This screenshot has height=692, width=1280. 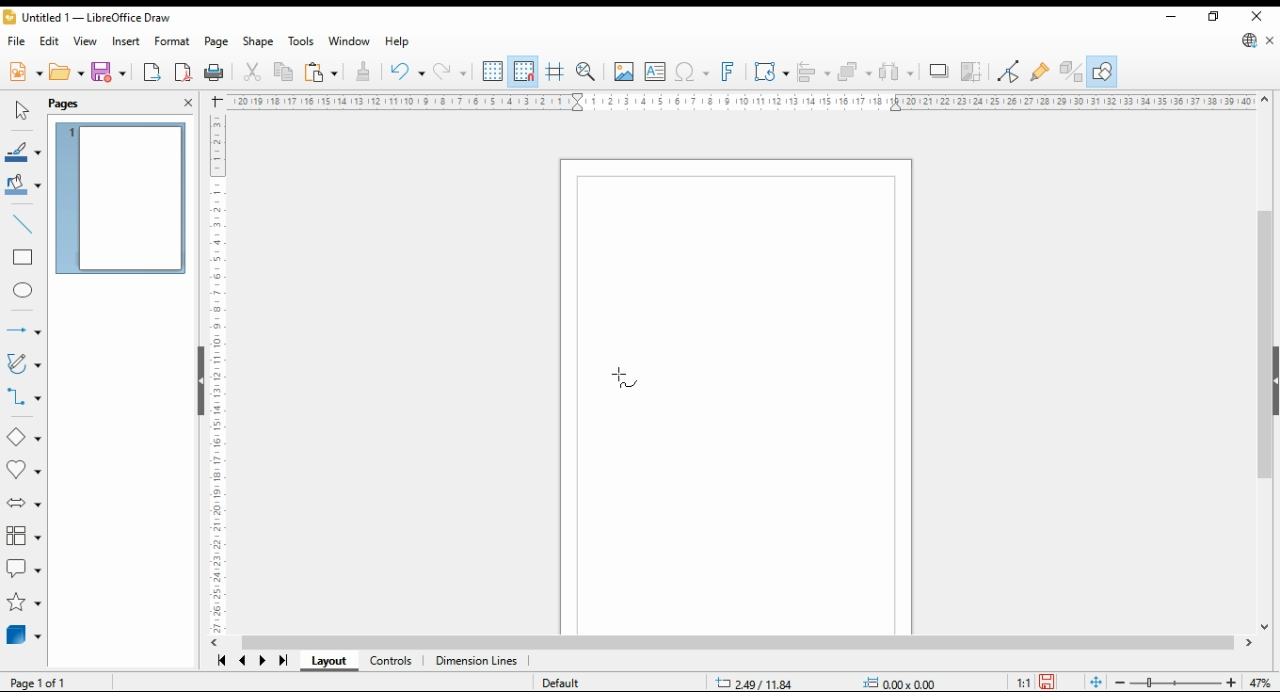 I want to click on cut, so click(x=253, y=71).